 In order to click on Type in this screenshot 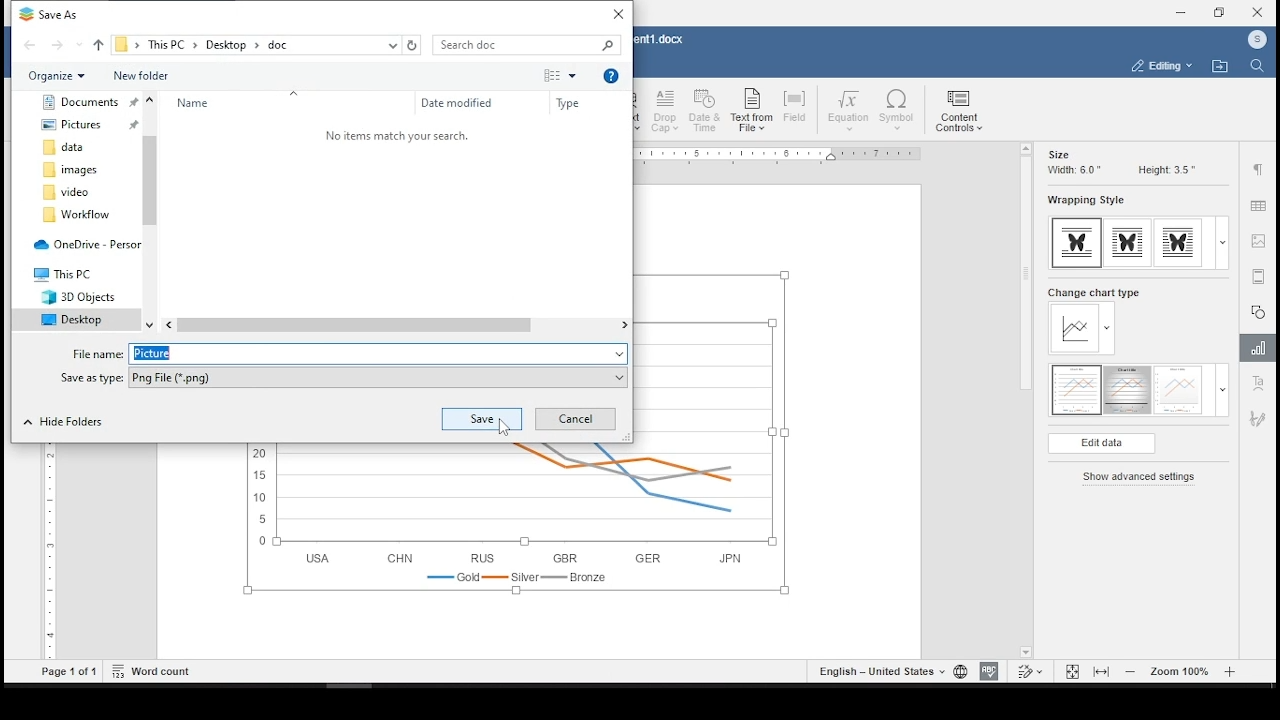, I will do `click(571, 104)`.